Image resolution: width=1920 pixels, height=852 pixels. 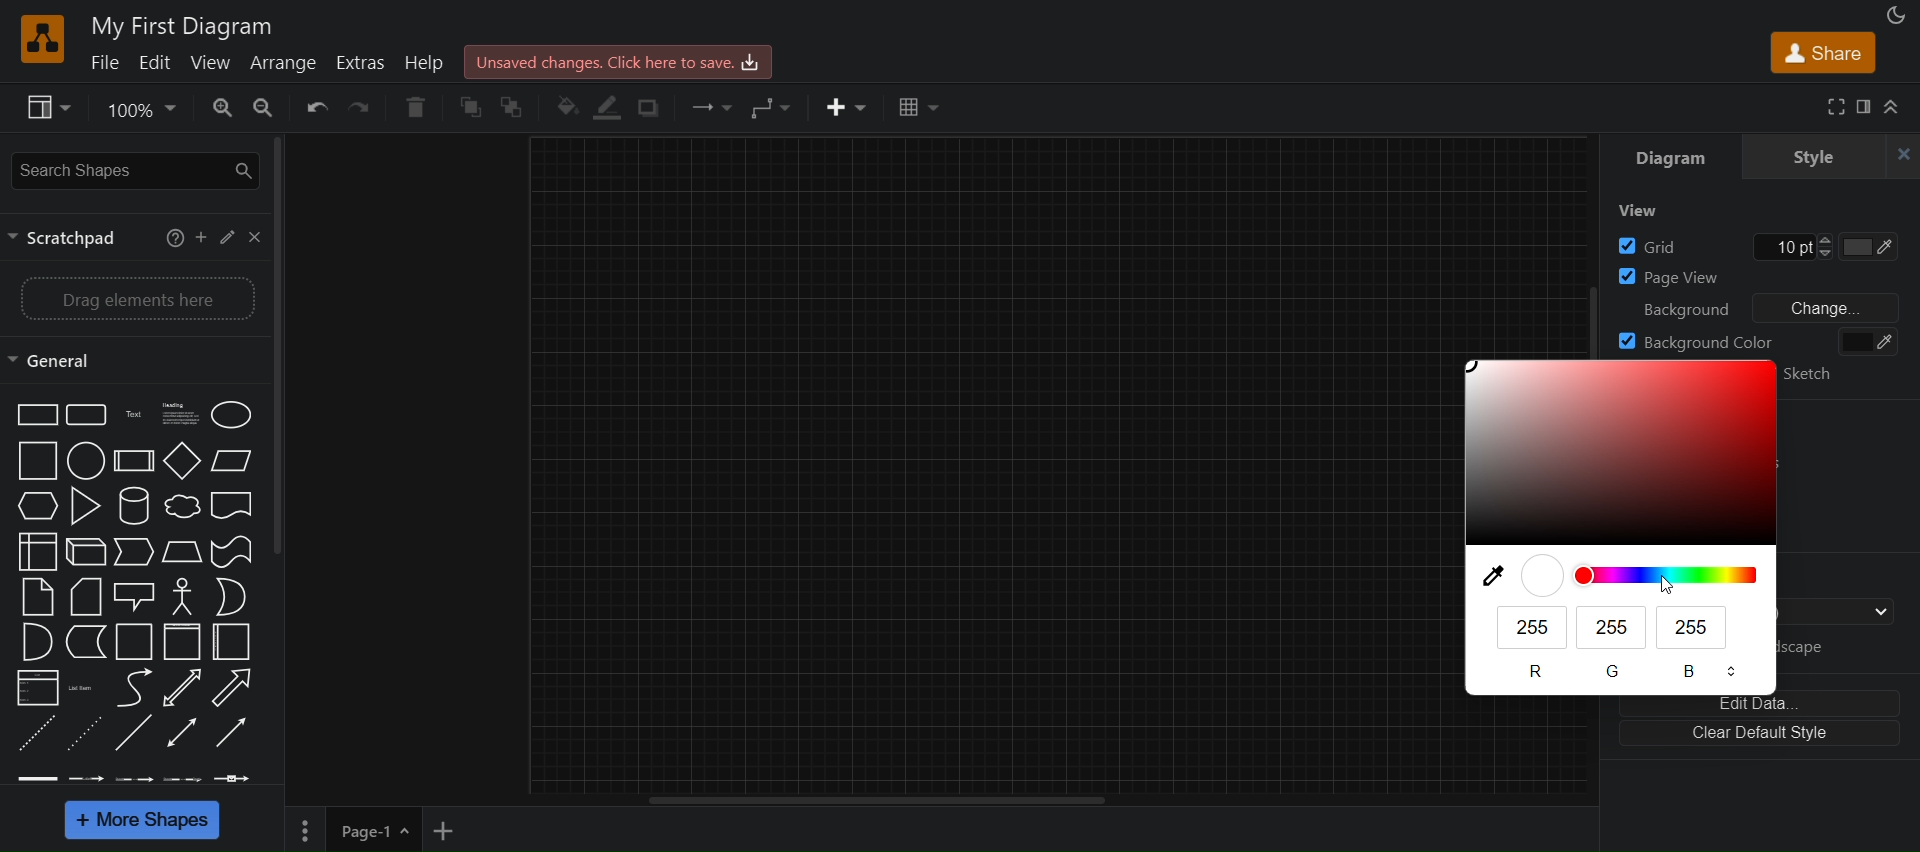 What do you see at coordinates (415, 109) in the screenshot?
I see `delete` at bounding box center [415, 109].